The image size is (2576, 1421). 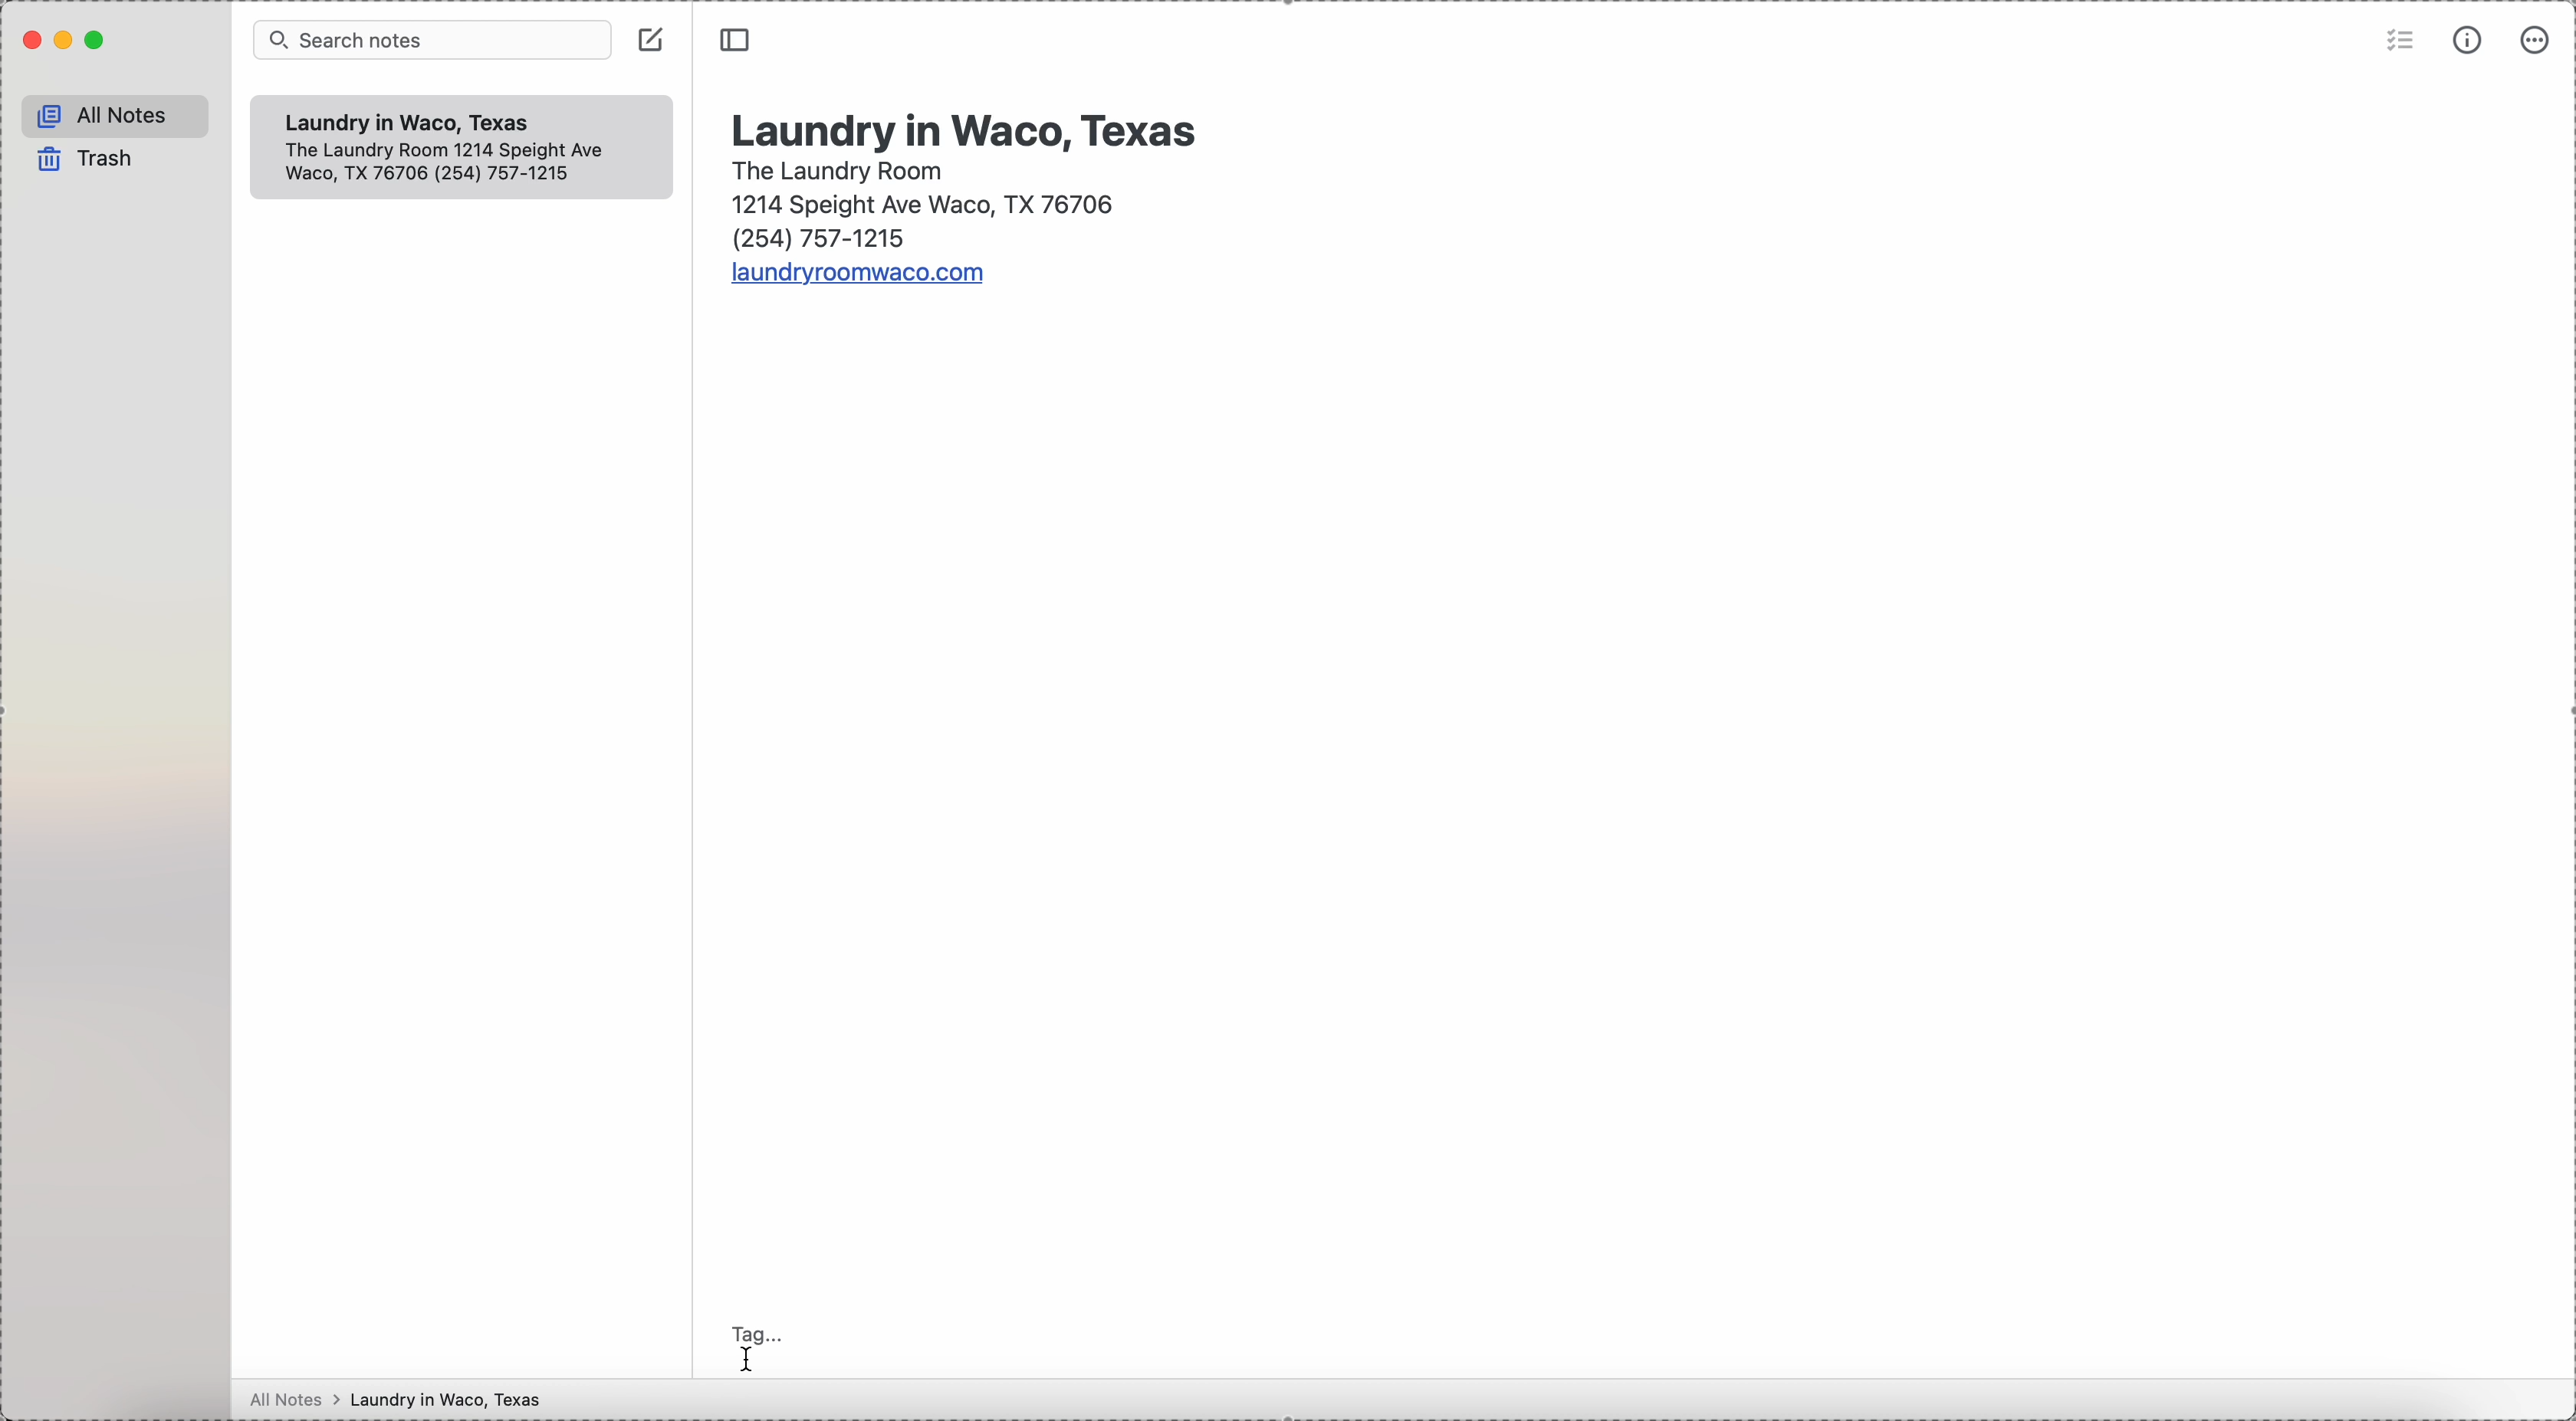 What do you see at coordinates (749, 1363) in the screenshot?
I see `cursor` at bounding box center [749, 1363].